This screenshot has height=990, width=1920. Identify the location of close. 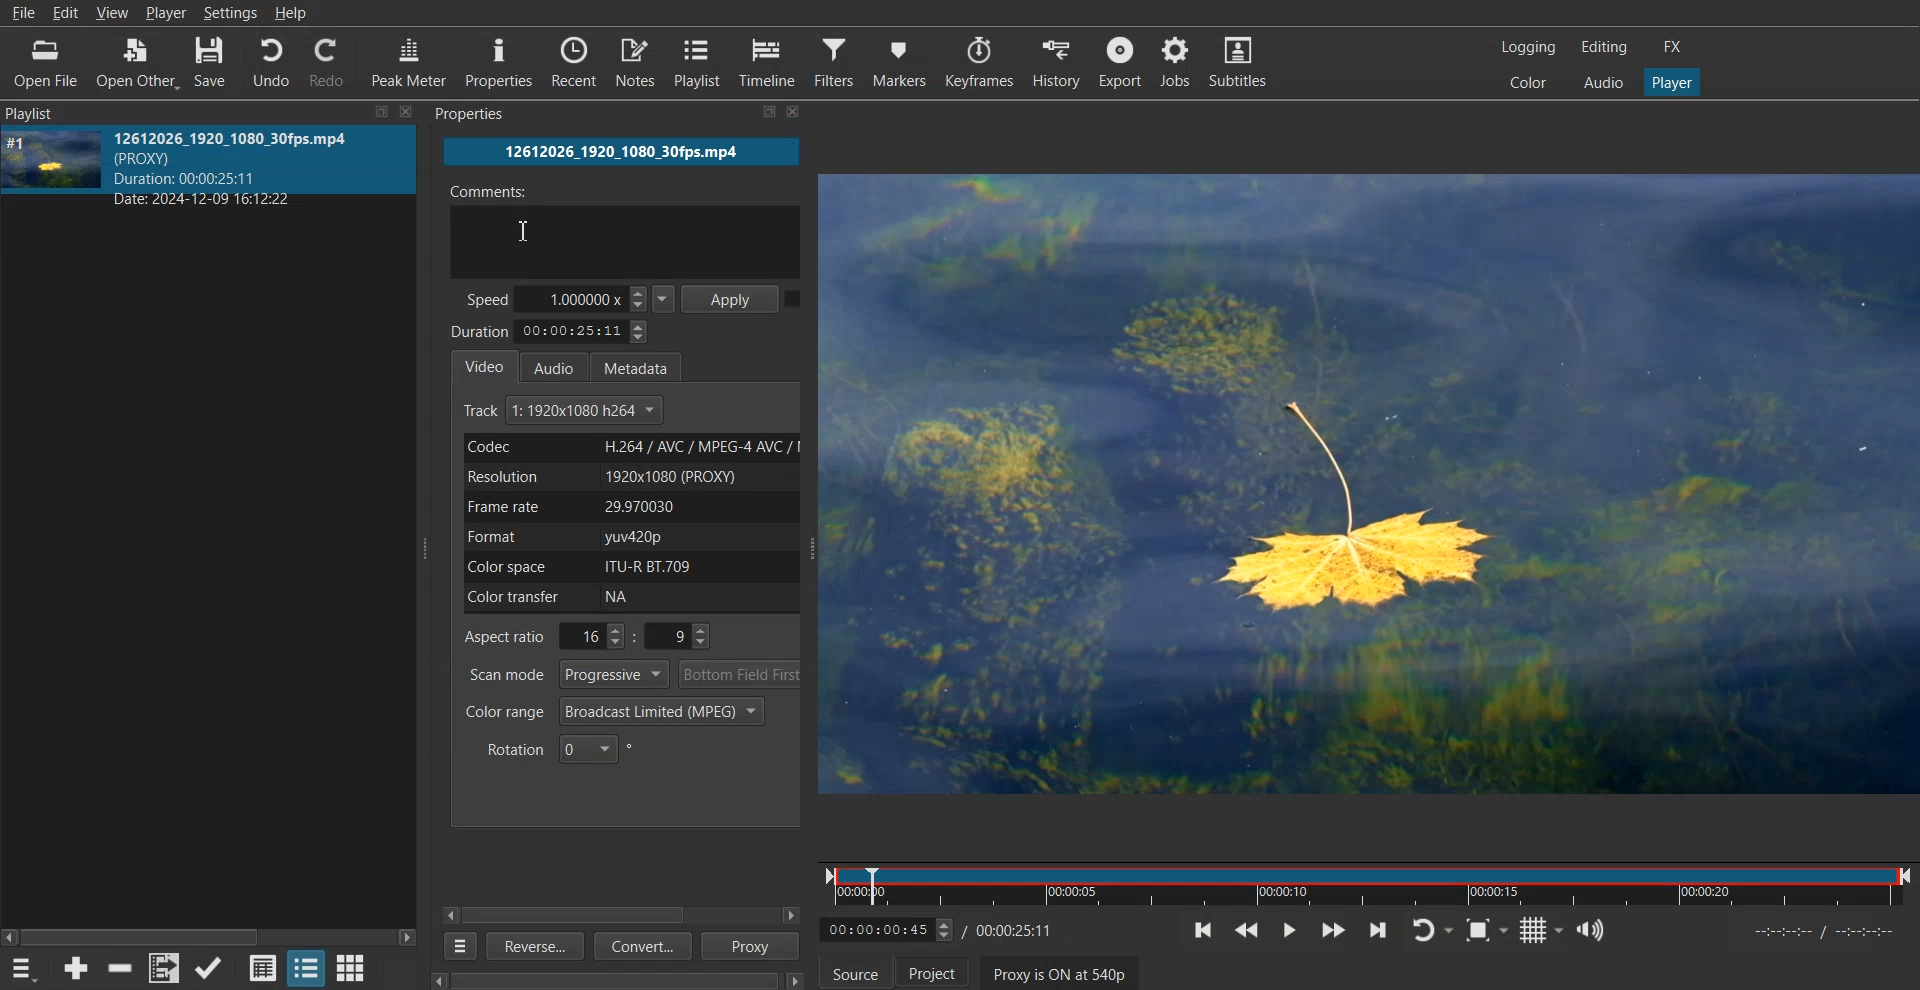
(406, 110).